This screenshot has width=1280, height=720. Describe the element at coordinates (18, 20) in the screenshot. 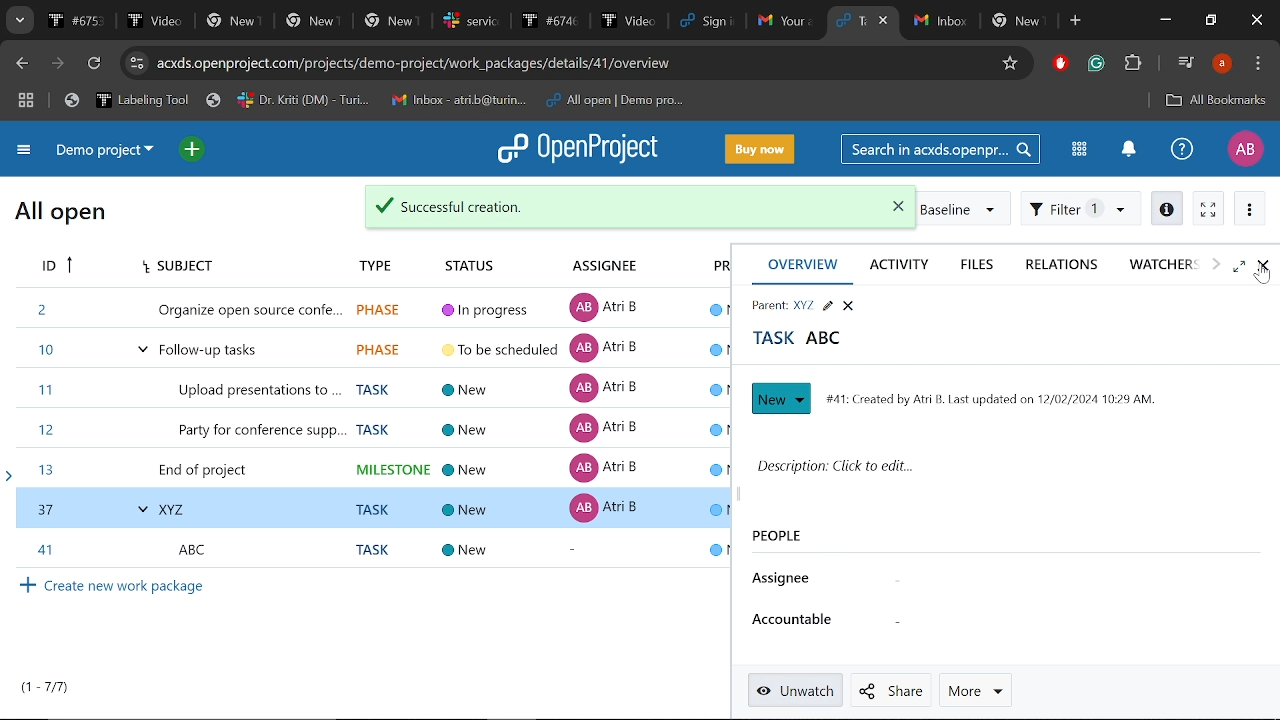

I see `Search tabs` at that location.